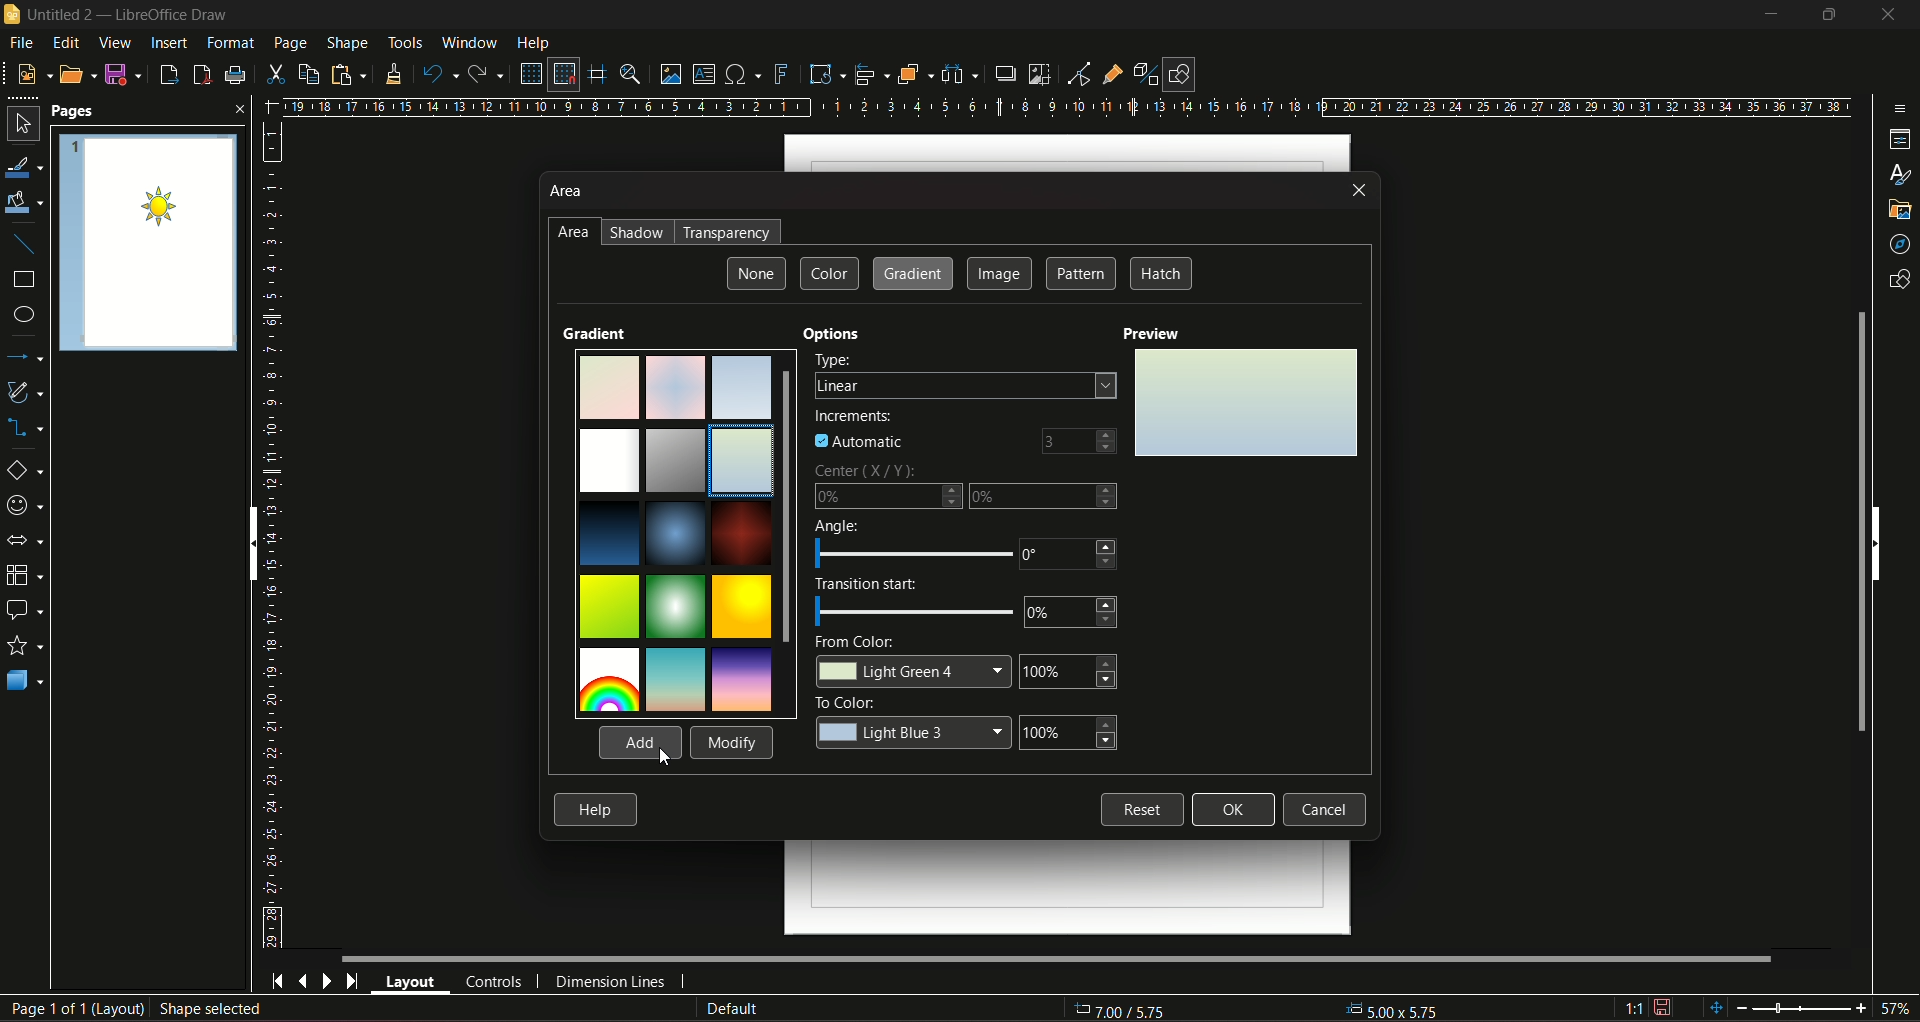 This screenshot has width=1920, height=1022. What do you see at coordinates (1249, 402) in the screenshot?
I see `Preview` at bounding box center [1249, 402].